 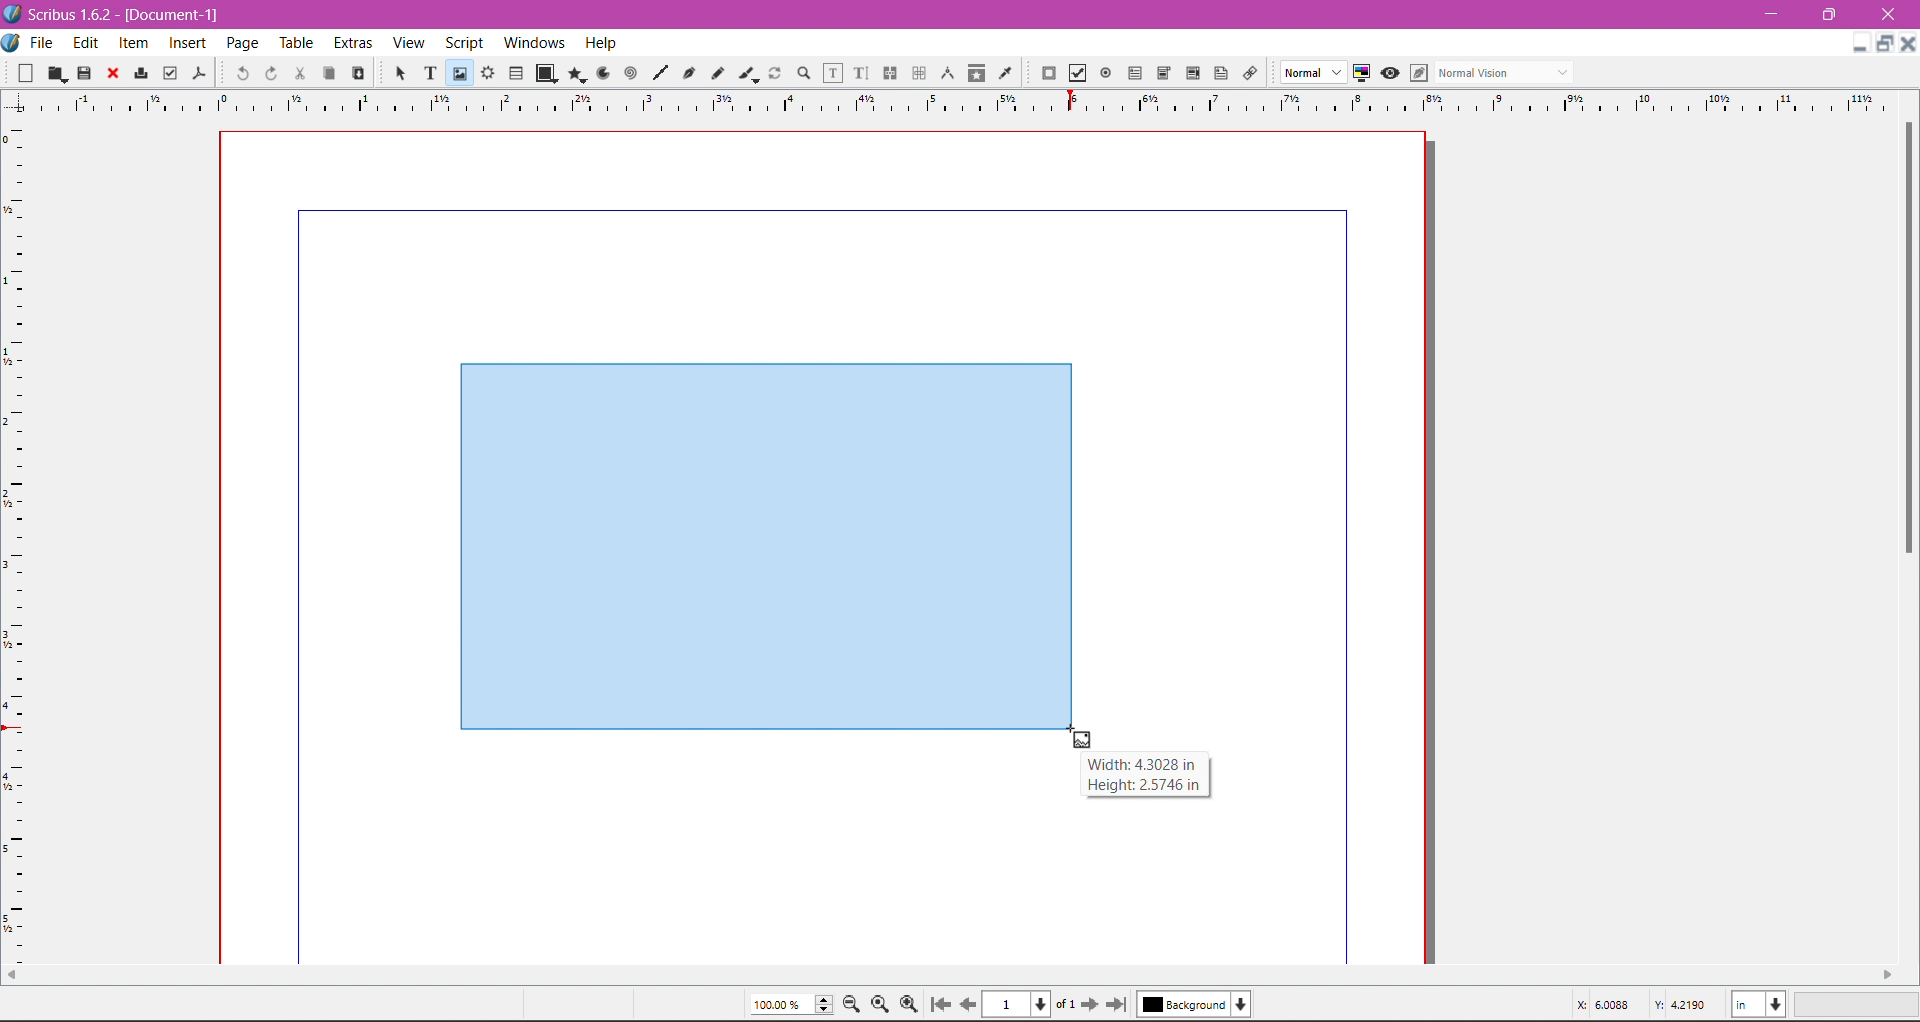 I want to click on Spiral, so click(x=629, y=74).